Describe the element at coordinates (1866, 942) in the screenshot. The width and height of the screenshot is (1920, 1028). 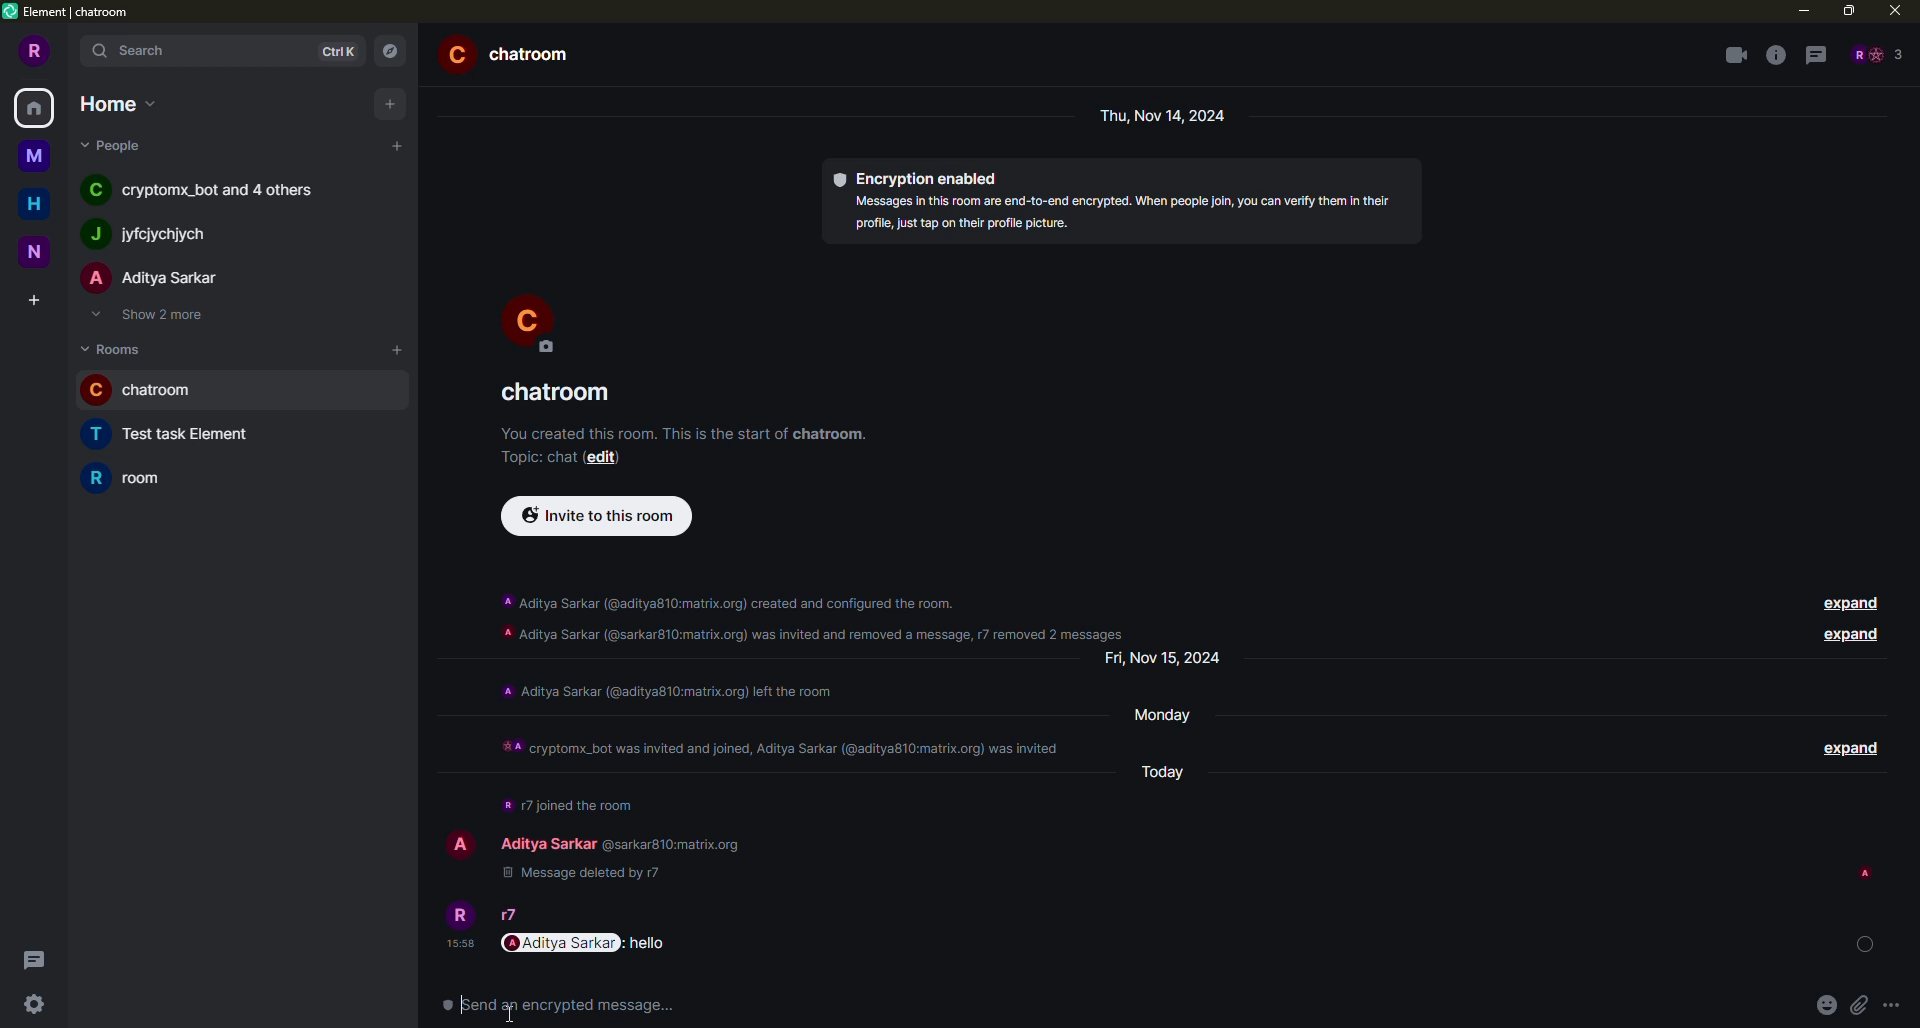
I see `status` at that location.